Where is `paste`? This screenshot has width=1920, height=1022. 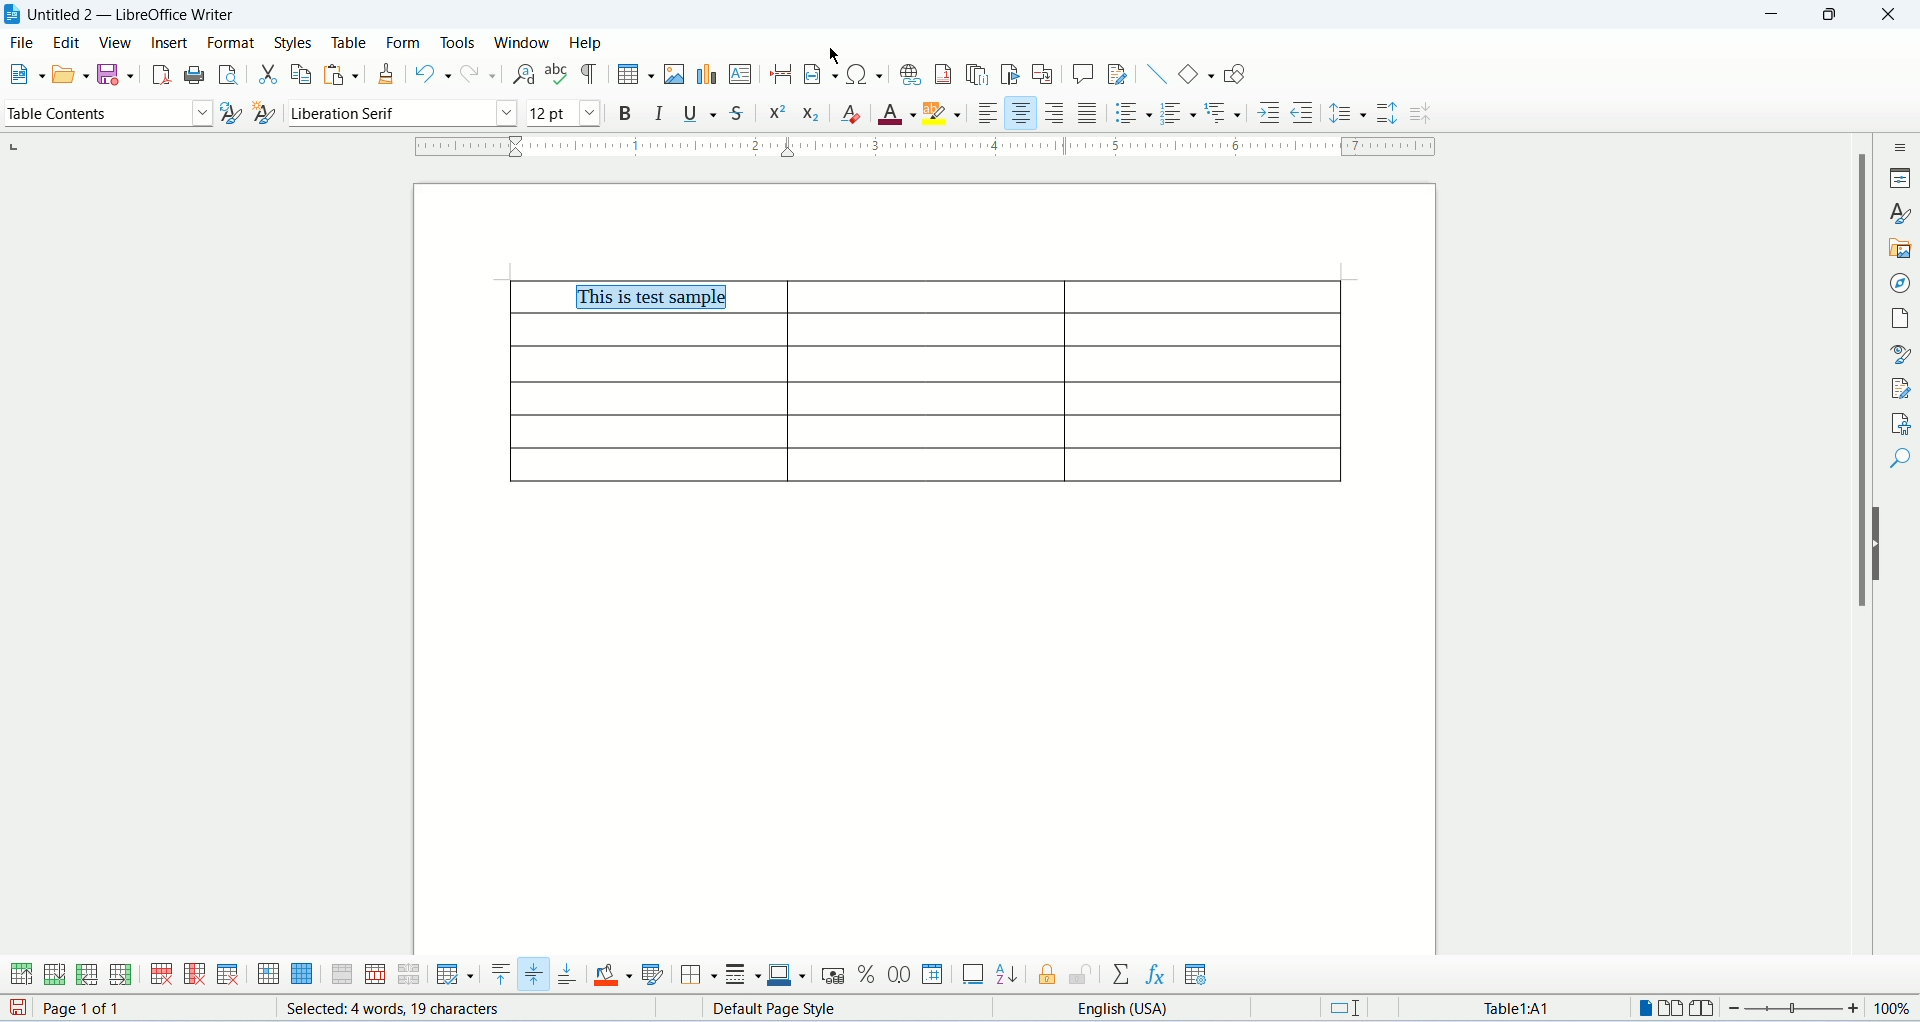
paste is located at coordinates (337, 76).